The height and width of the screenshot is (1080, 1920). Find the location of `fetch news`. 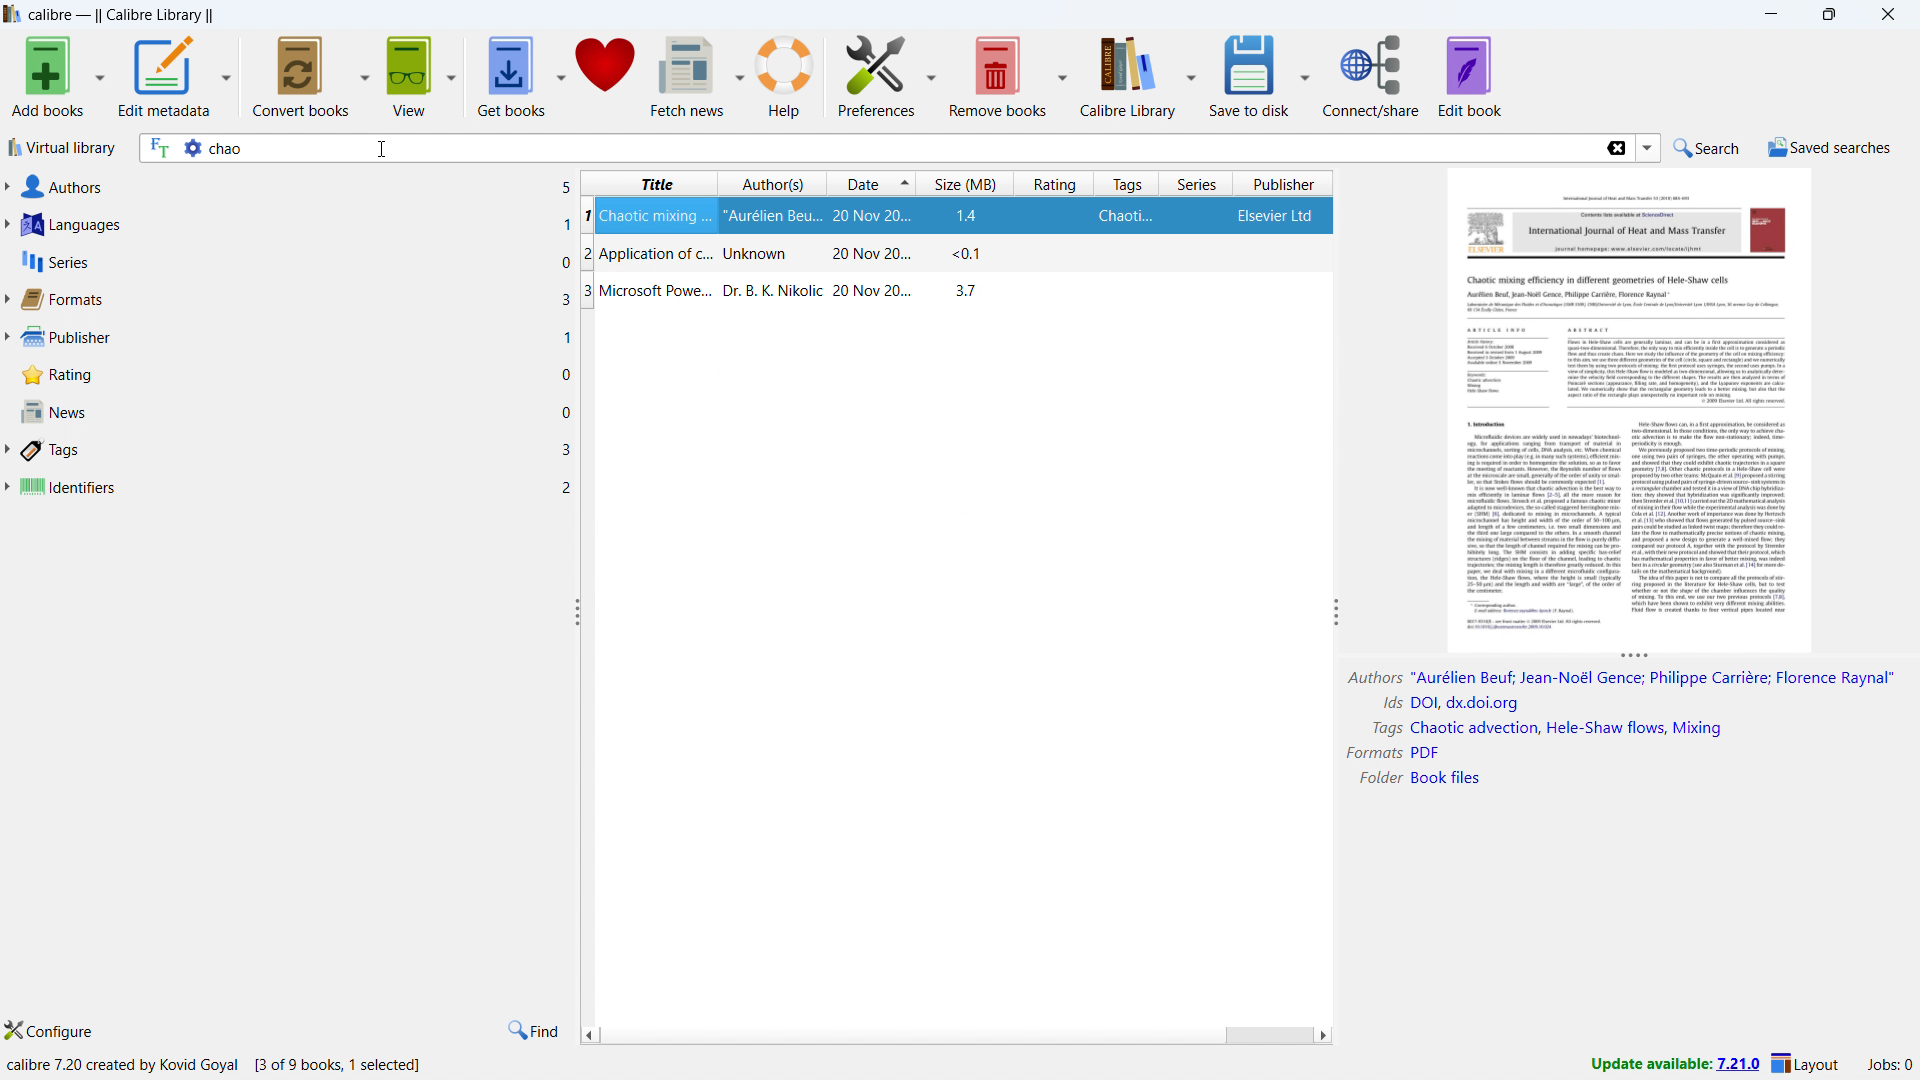

fetch news is located at coordinates (688, 75).